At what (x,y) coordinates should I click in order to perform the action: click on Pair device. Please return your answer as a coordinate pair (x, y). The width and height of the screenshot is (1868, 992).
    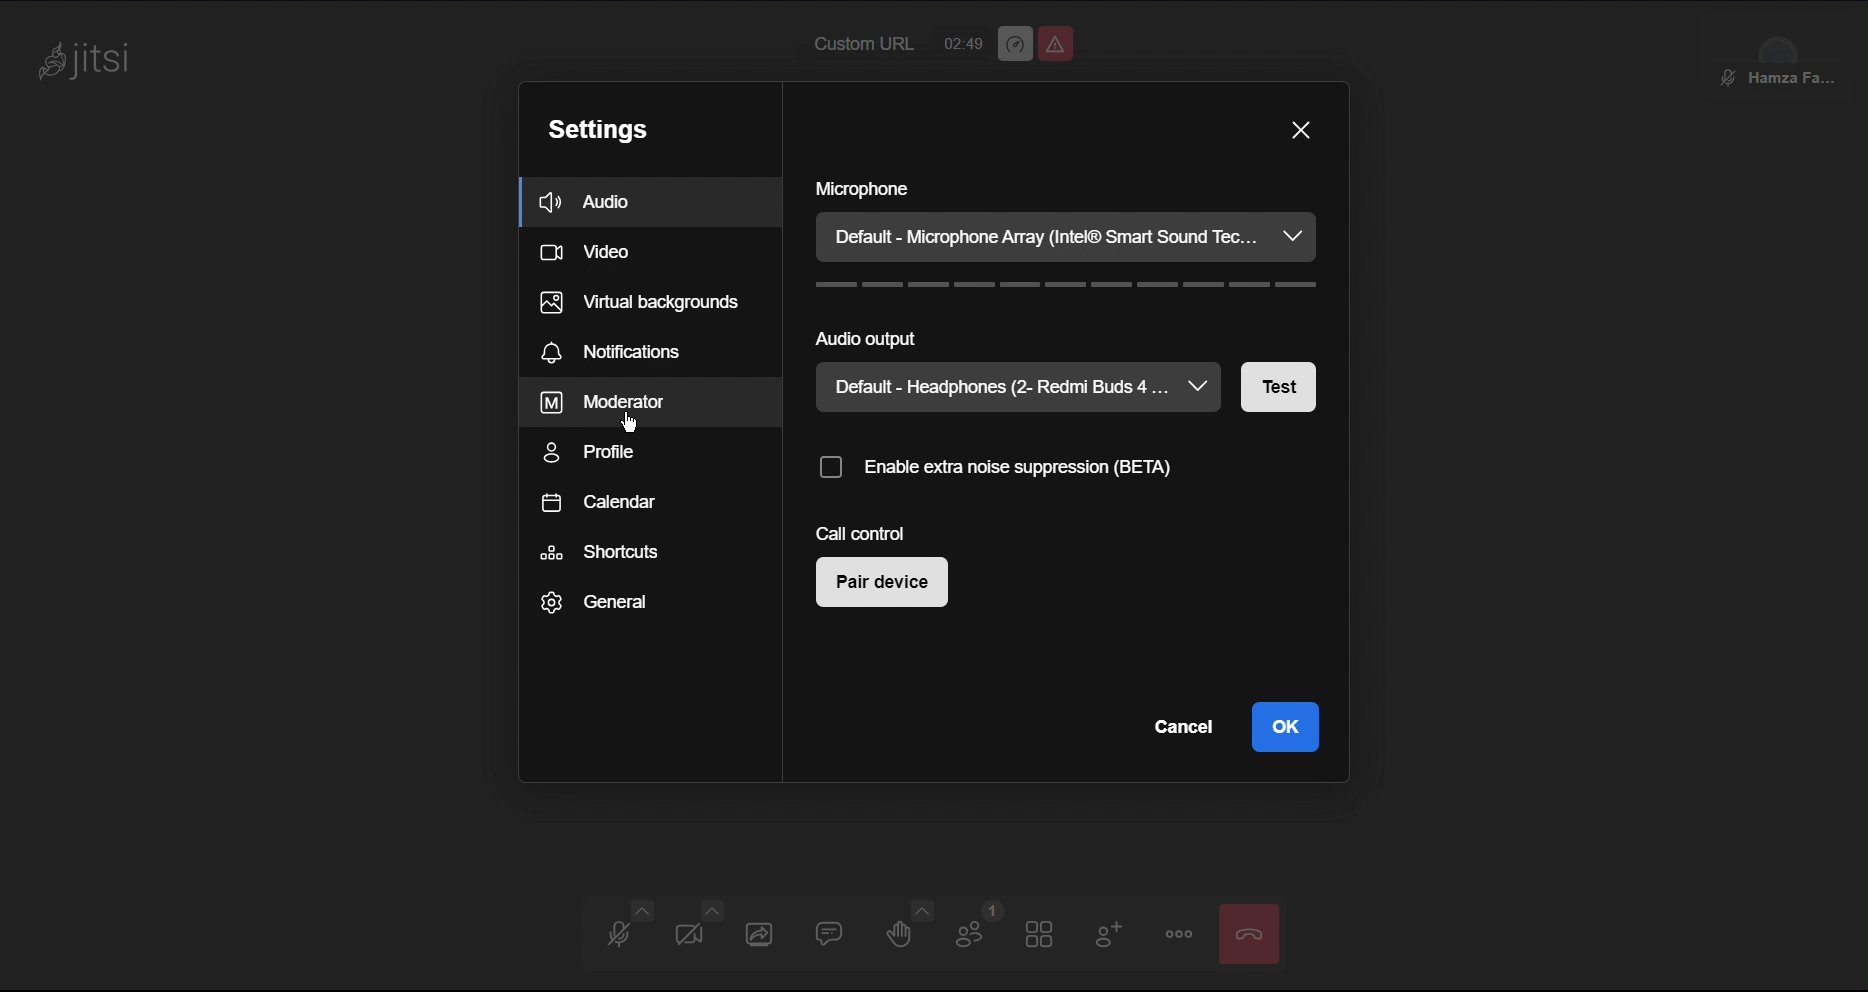
    Looking at the image, I should click on (880, 584).